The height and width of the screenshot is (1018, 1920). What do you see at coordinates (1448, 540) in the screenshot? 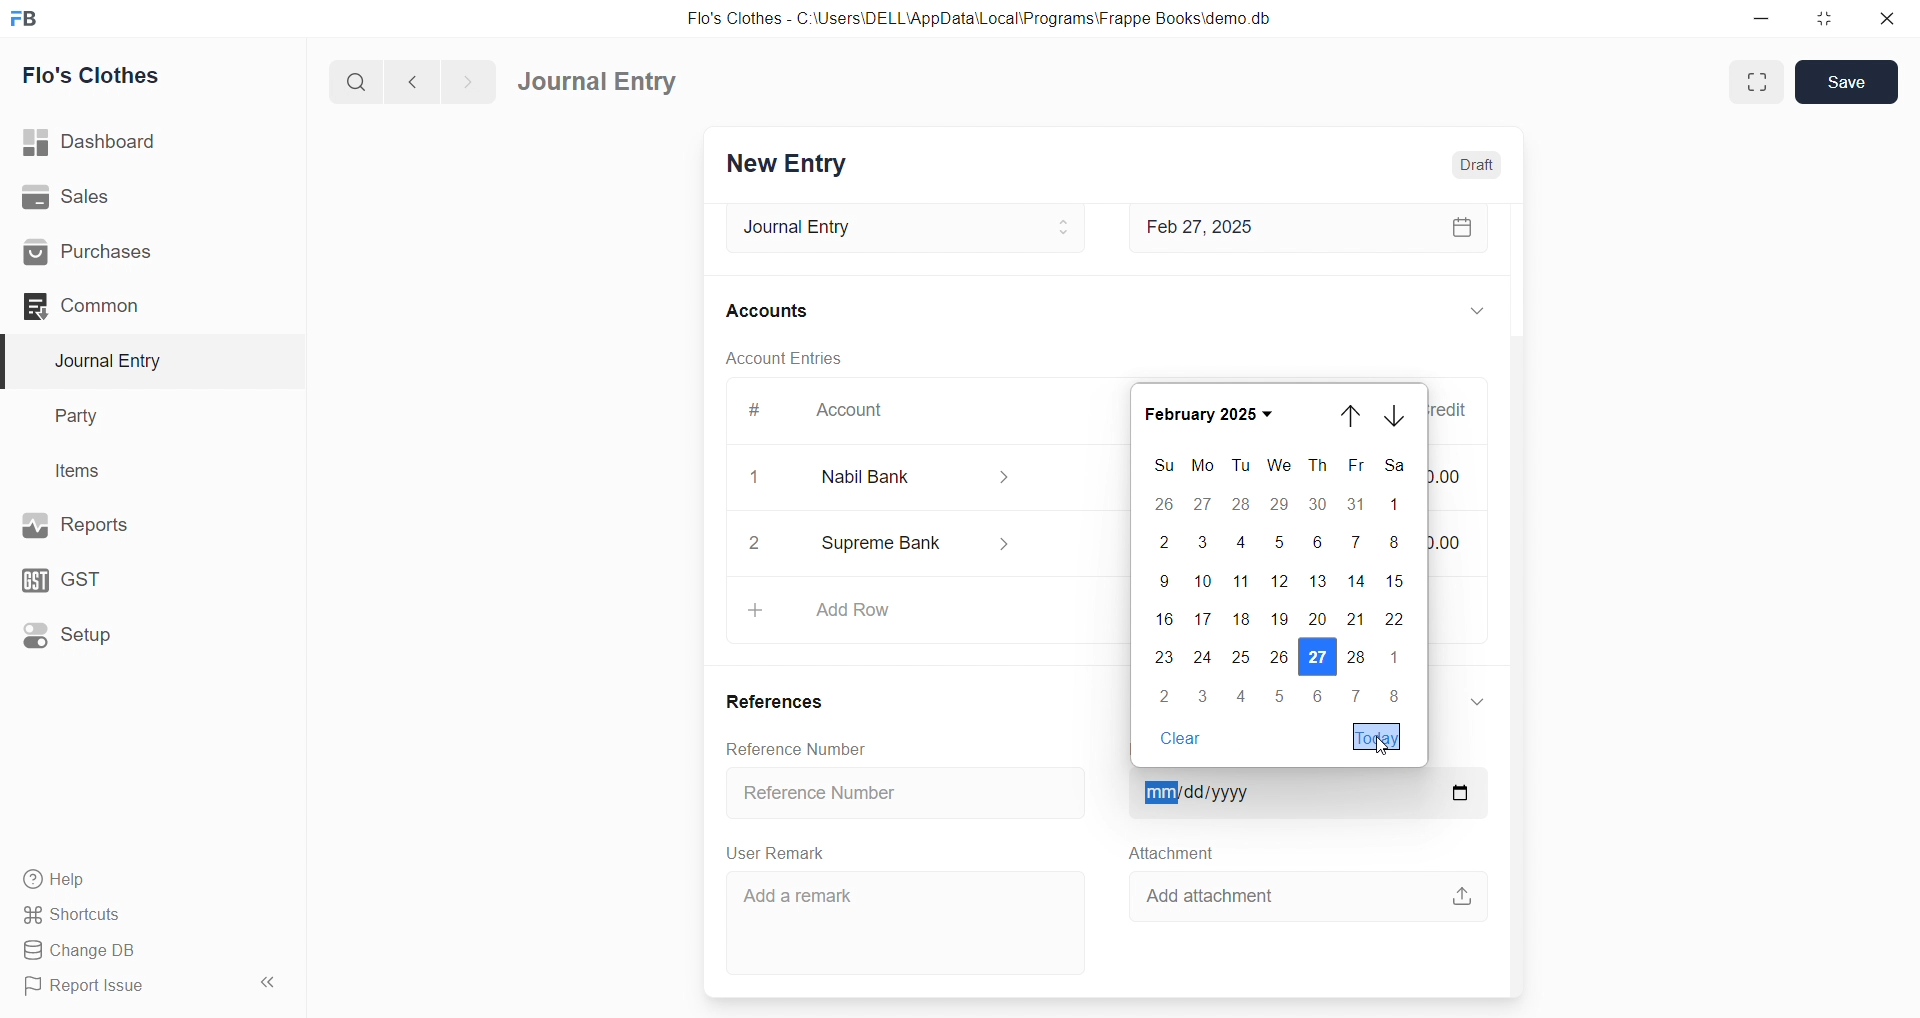
I see `₹55,000.00` at bounding box center [1448, 540].